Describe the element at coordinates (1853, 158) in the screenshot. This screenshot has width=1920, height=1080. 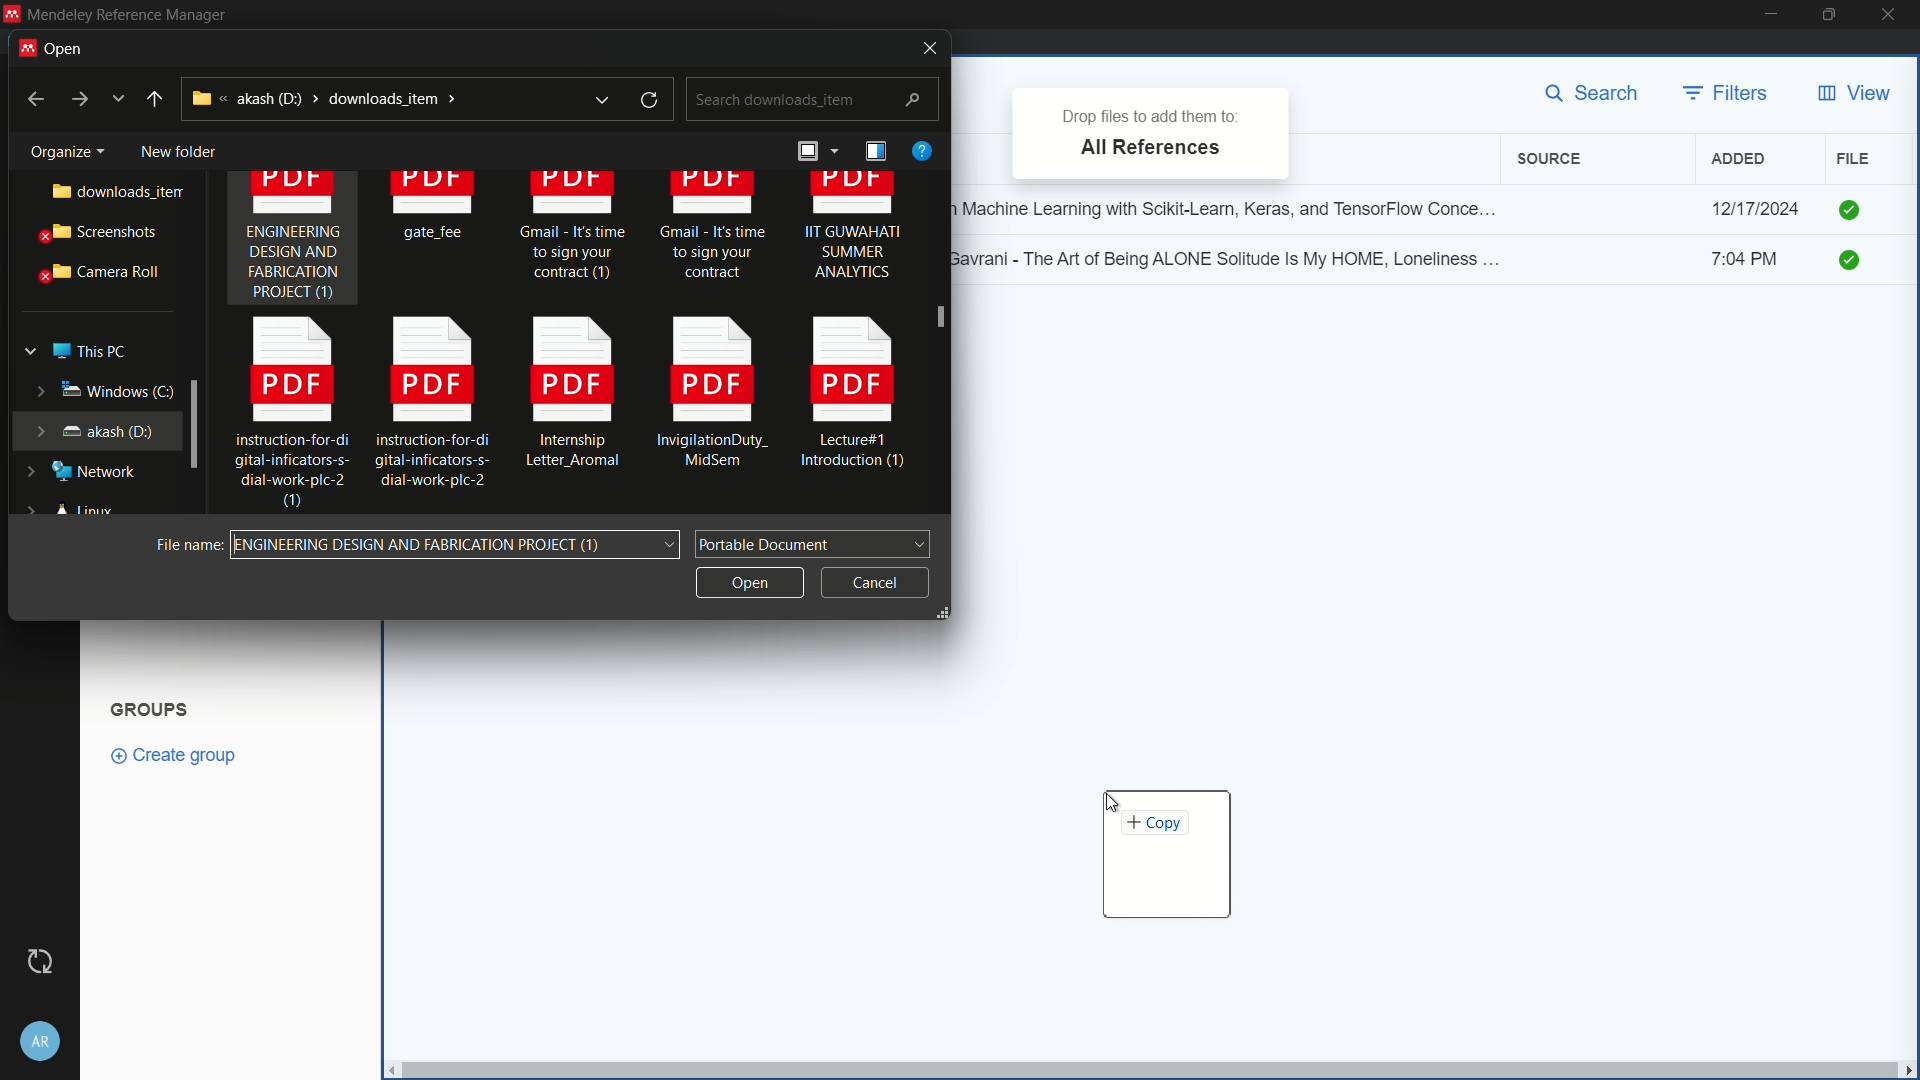
I see `file` at that location.